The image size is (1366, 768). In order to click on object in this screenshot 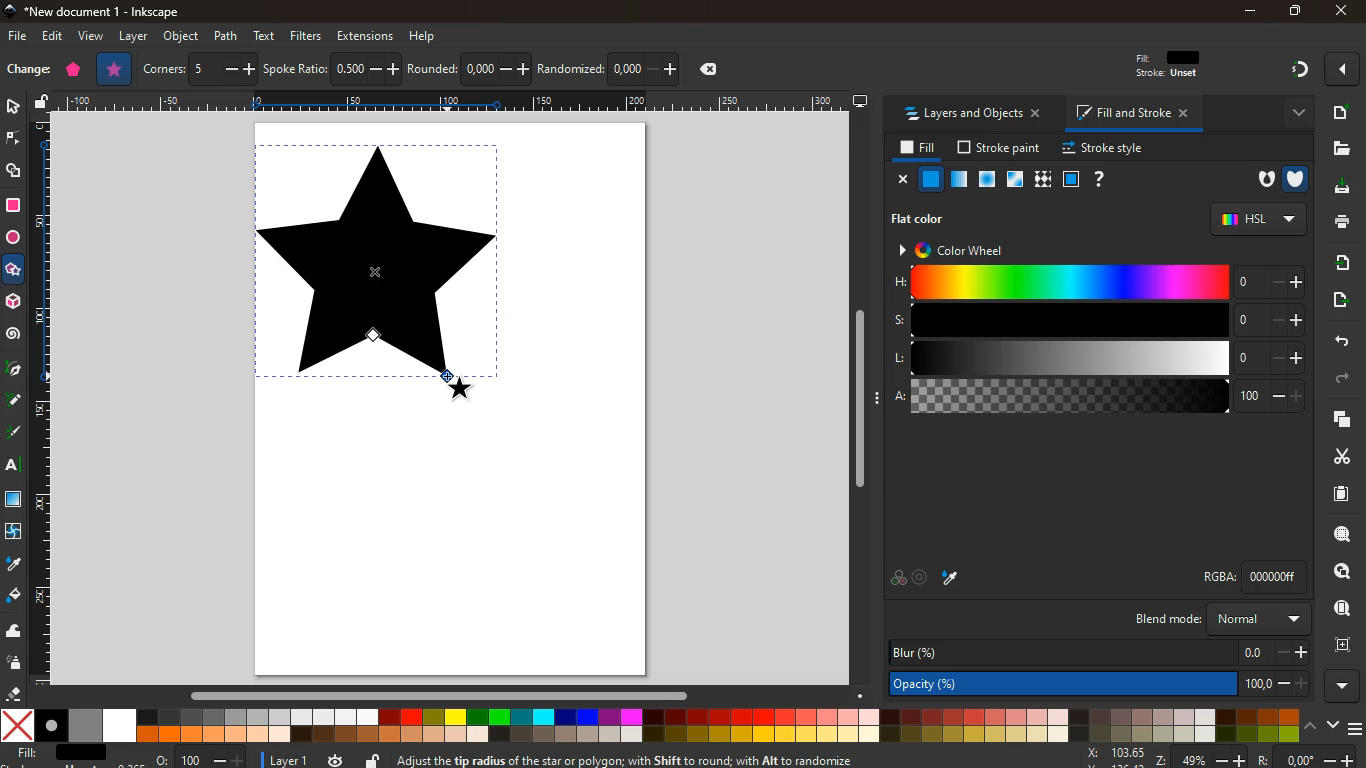, I will do `click(180, 36)`.